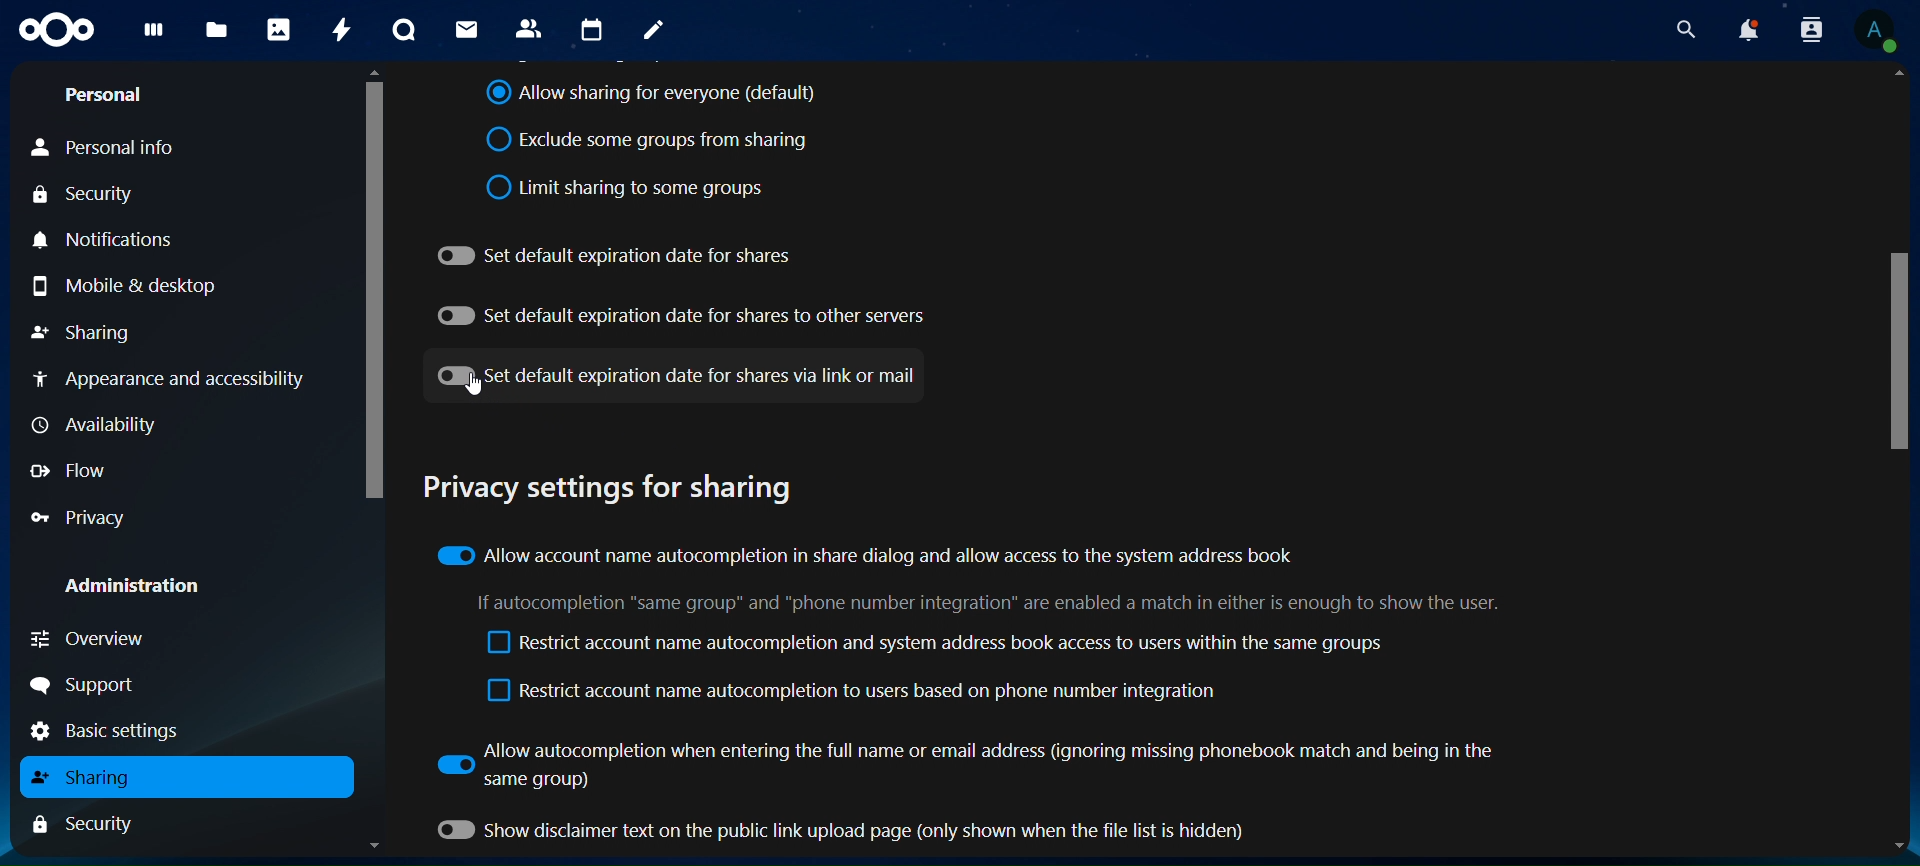 This screenshot has width=1920, height=866. I want to click on allow autocompletion when entering the full name or email address, so click(967, 757).